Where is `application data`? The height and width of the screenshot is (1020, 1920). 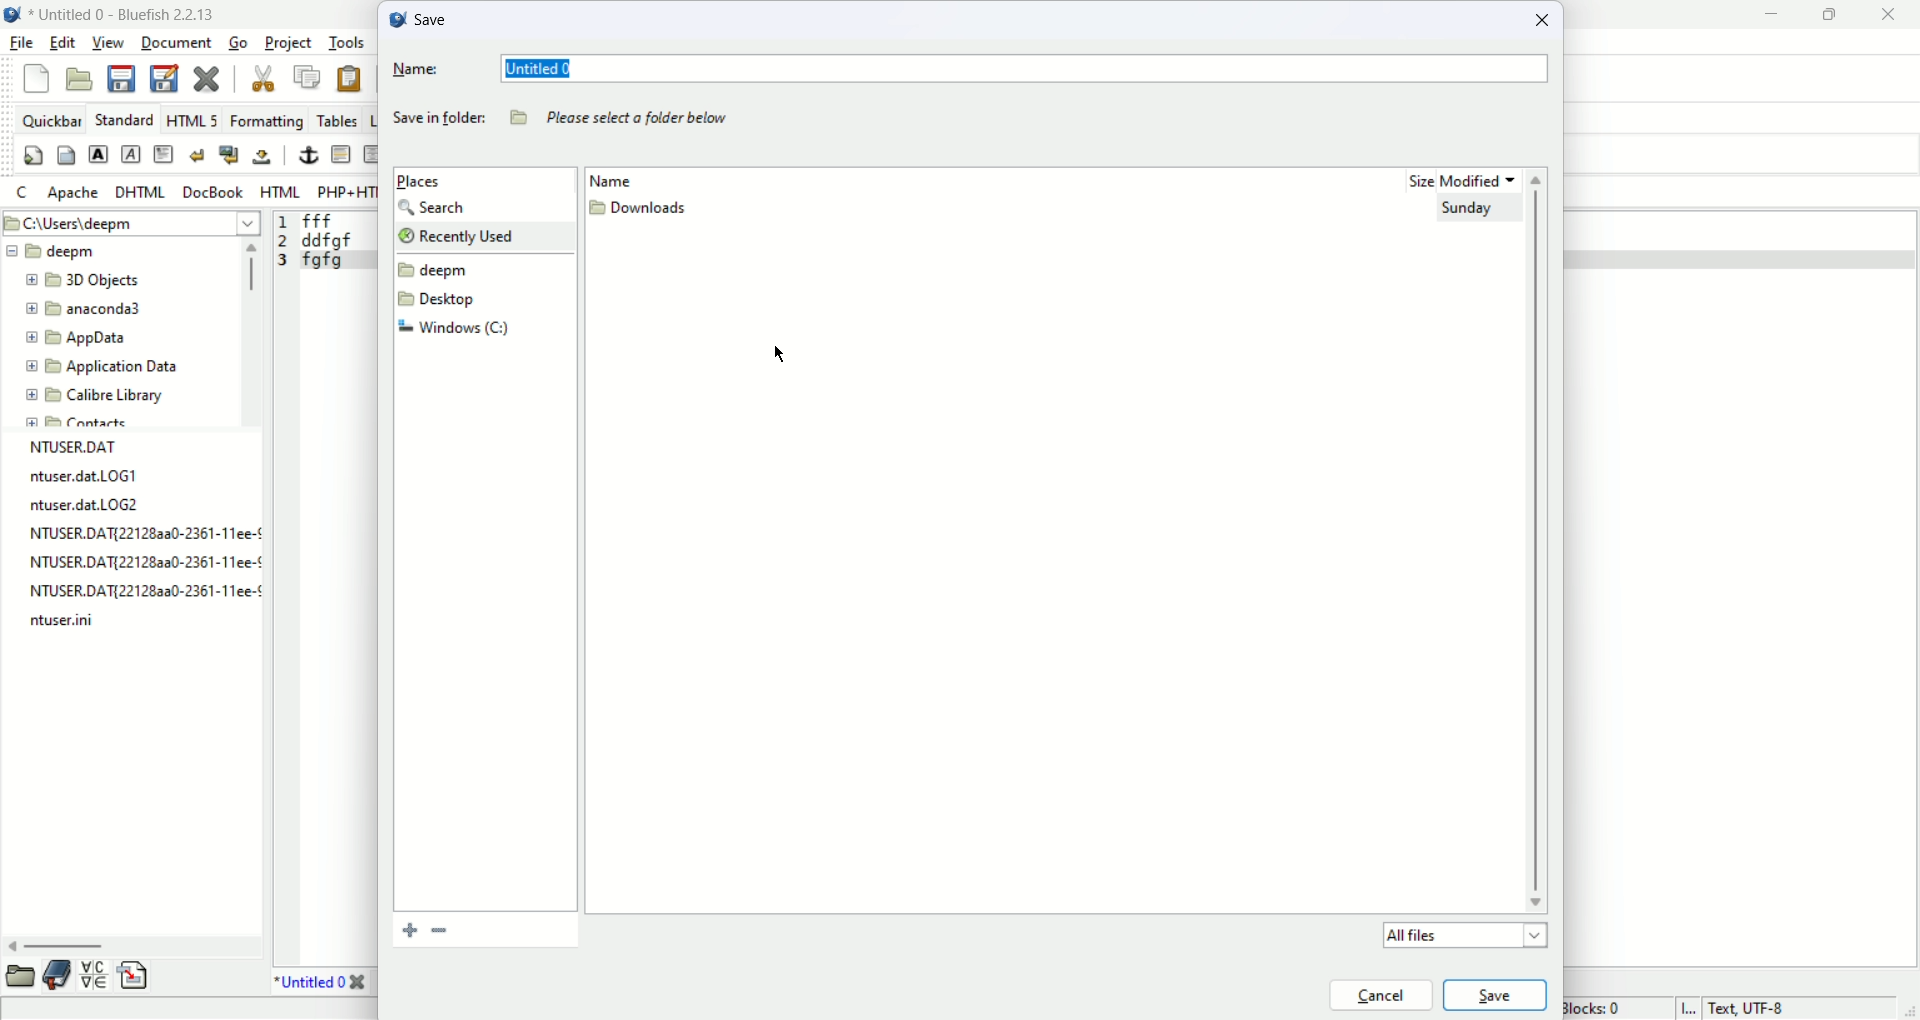
application data is located at coordinates (97, 368).